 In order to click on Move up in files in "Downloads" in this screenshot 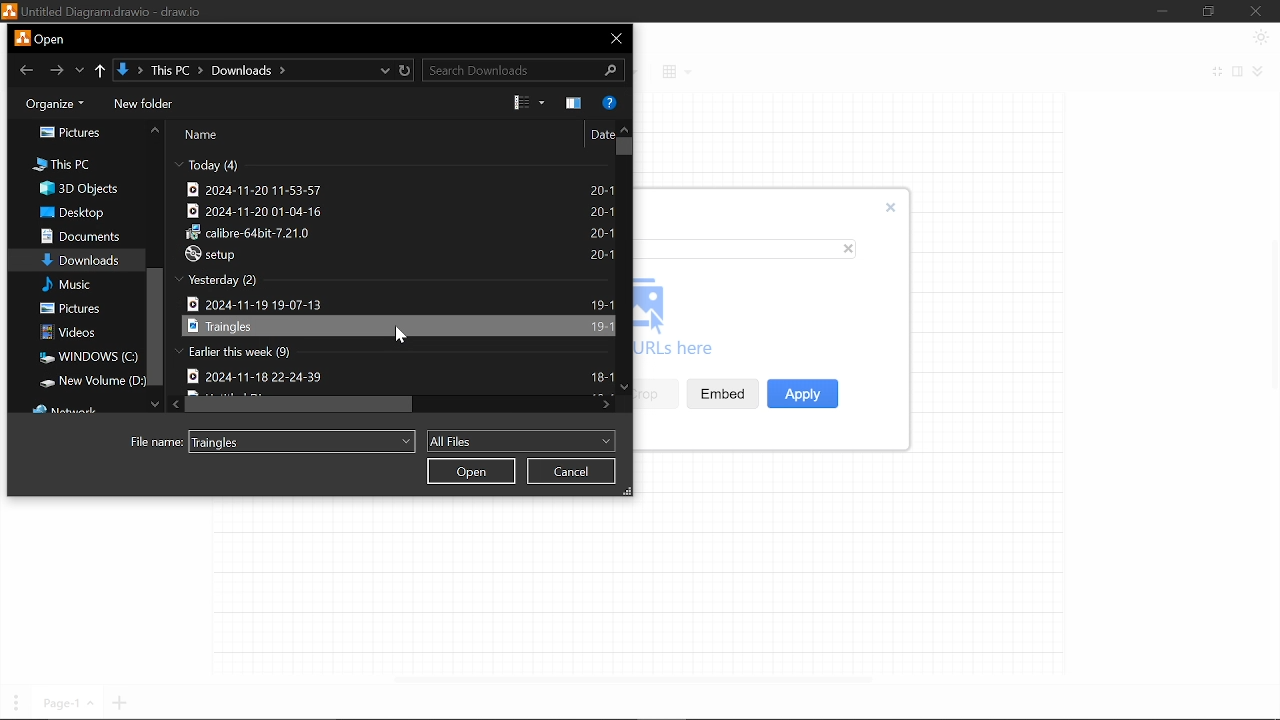, I will do `click(625, 128)`.